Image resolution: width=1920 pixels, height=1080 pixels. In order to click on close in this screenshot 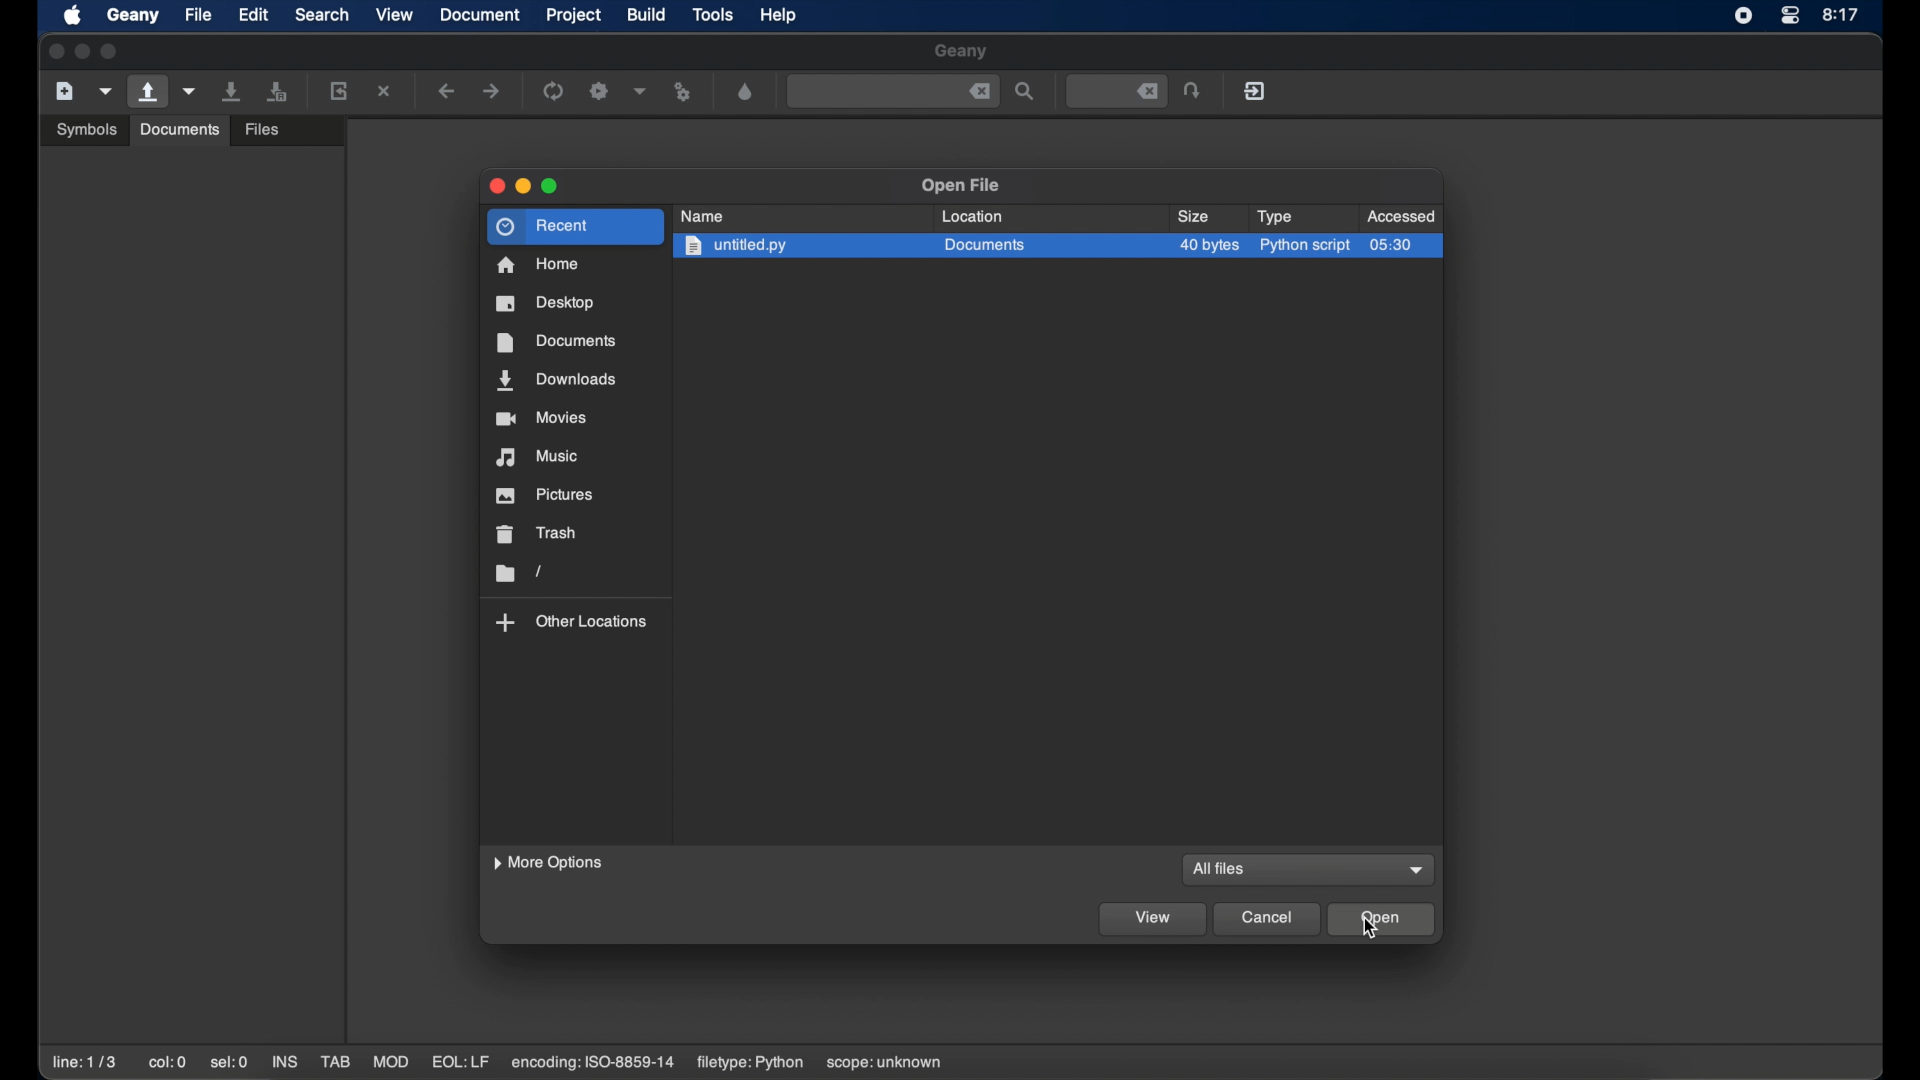, I will do `click(54, 50)`.